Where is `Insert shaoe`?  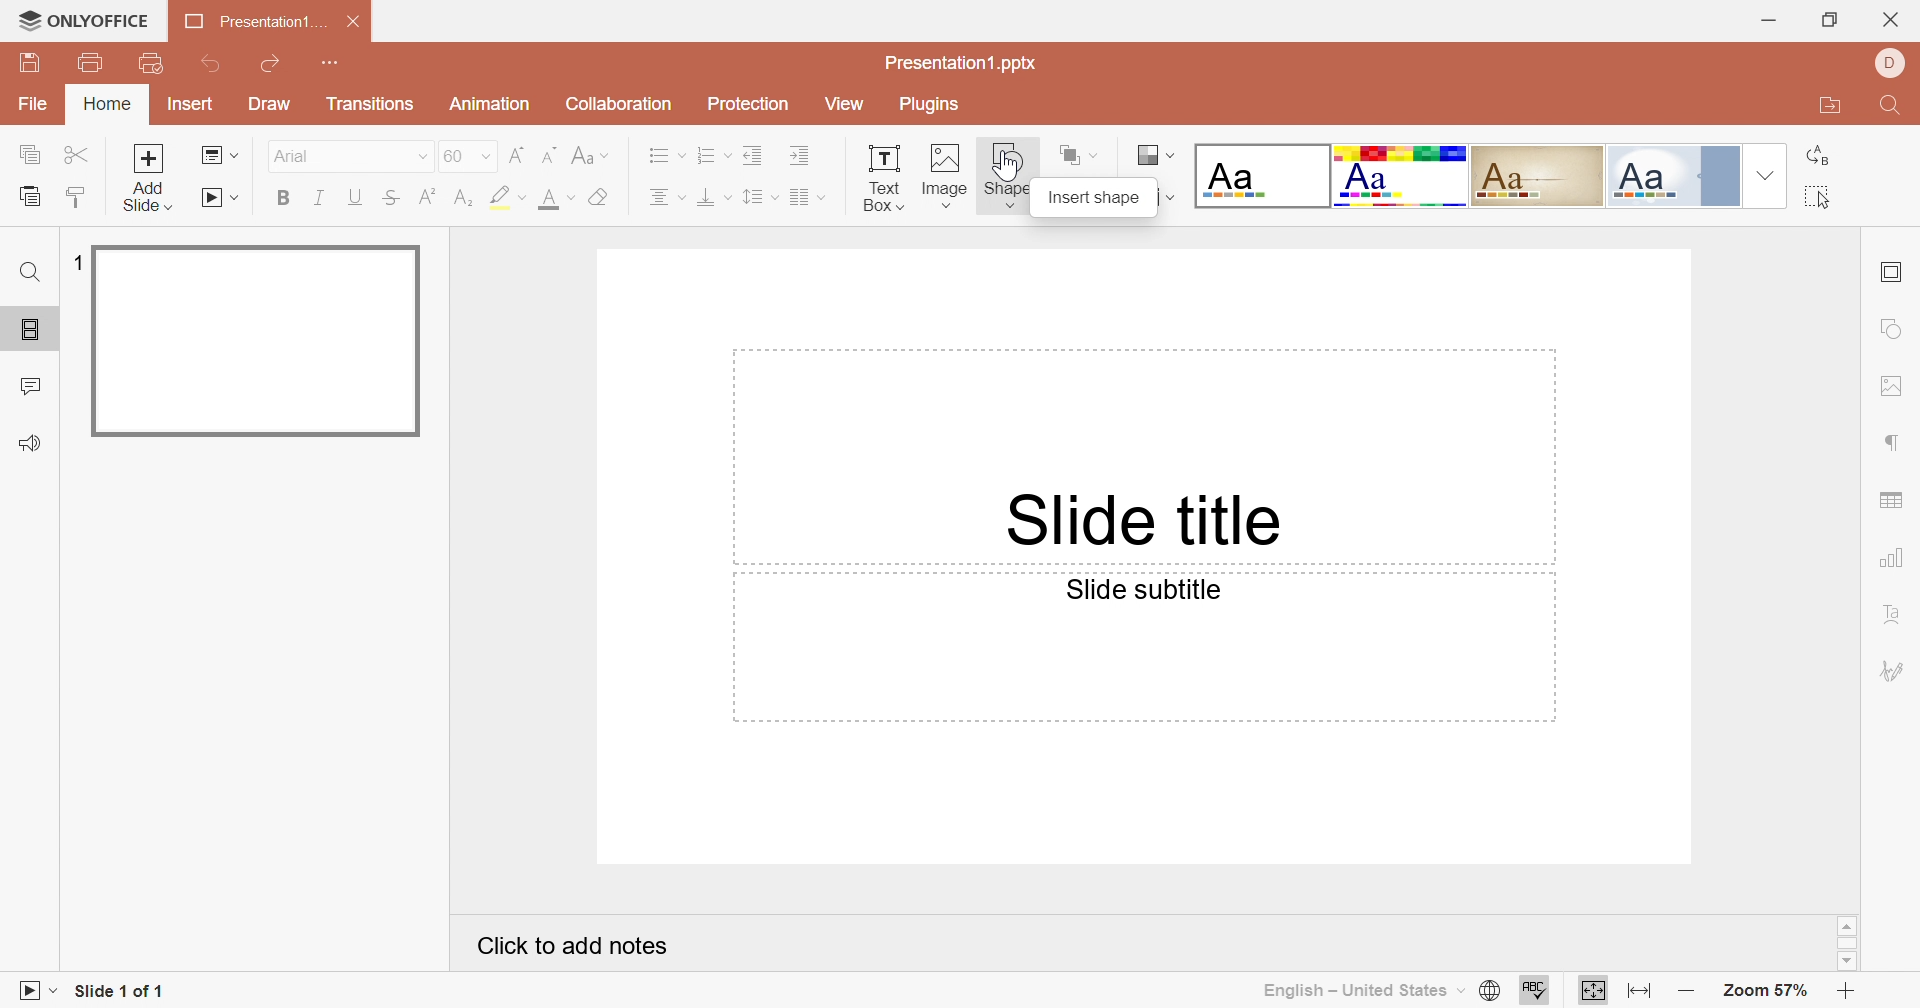
Insert shaoe is located at coordinates (1097, 196).